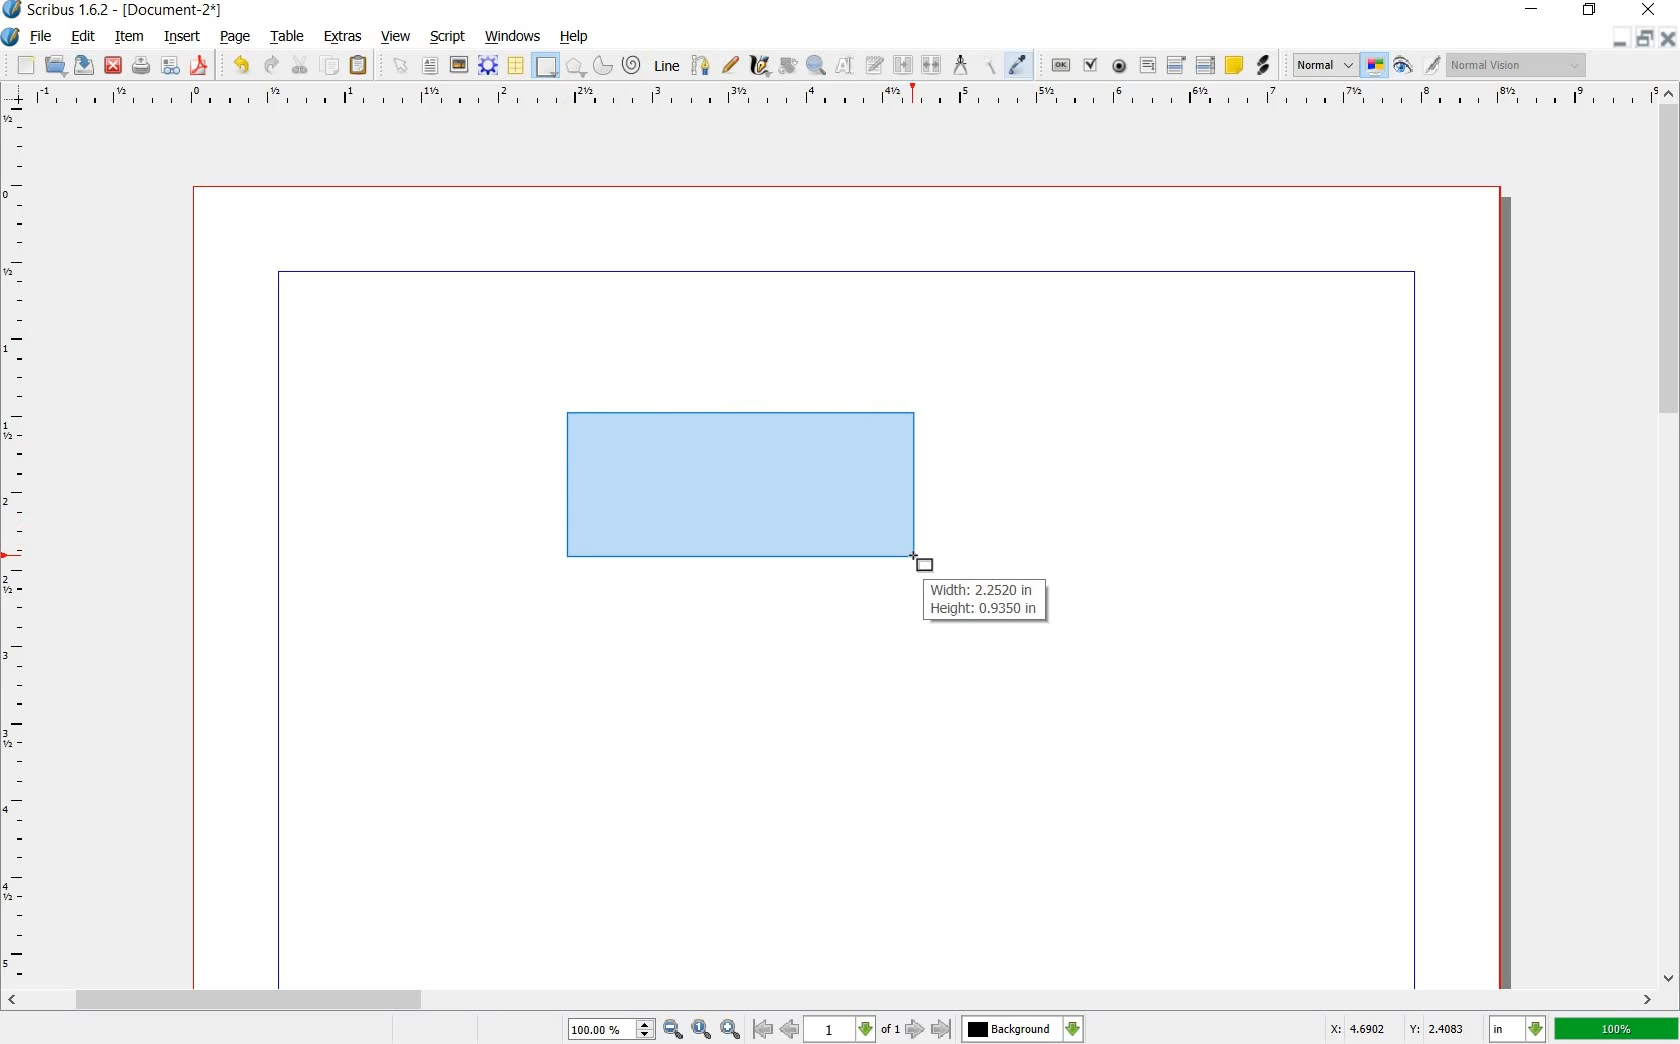 The width and height of the screenshot is (1680, 1044). Describe the element at coordinates (1264, 66) in the screenshot. I see `LINK ANNOTATION` at that location.